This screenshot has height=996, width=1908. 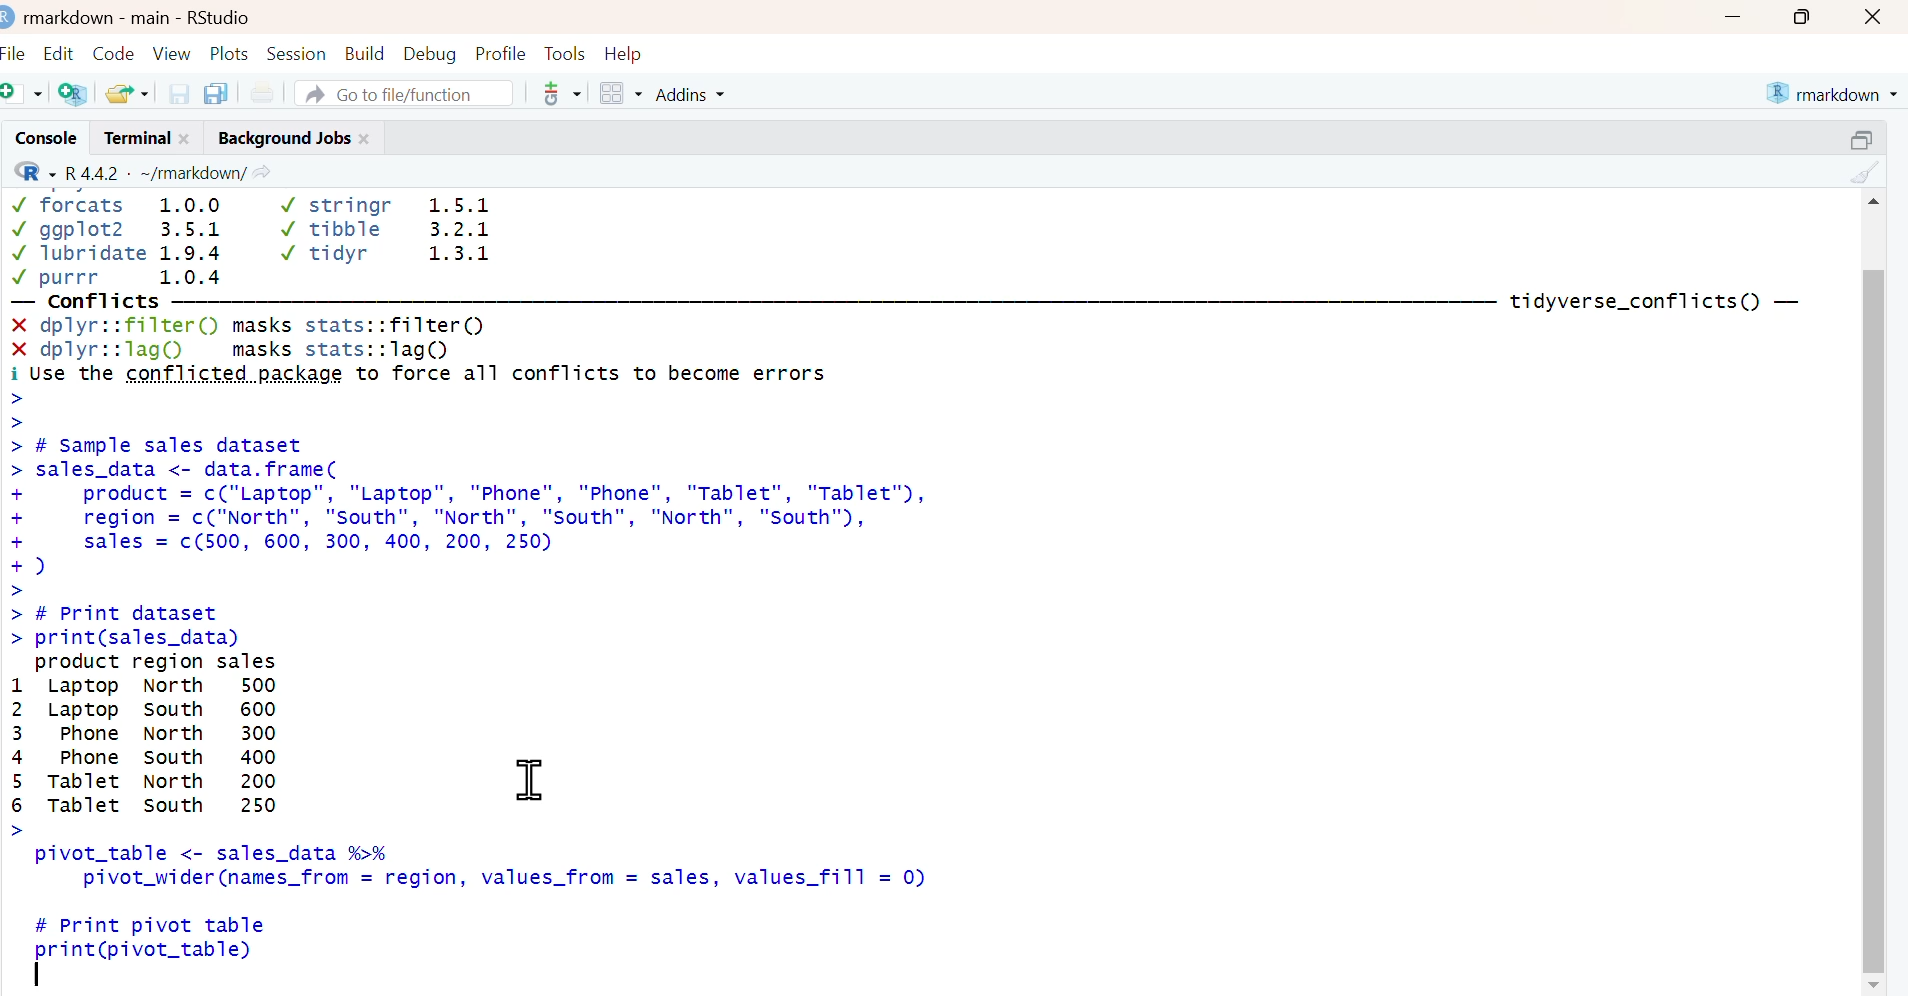 What do you see at coordinates (298, 51) in the screenshot?
I see `Session` at bounding box center [298, 51].